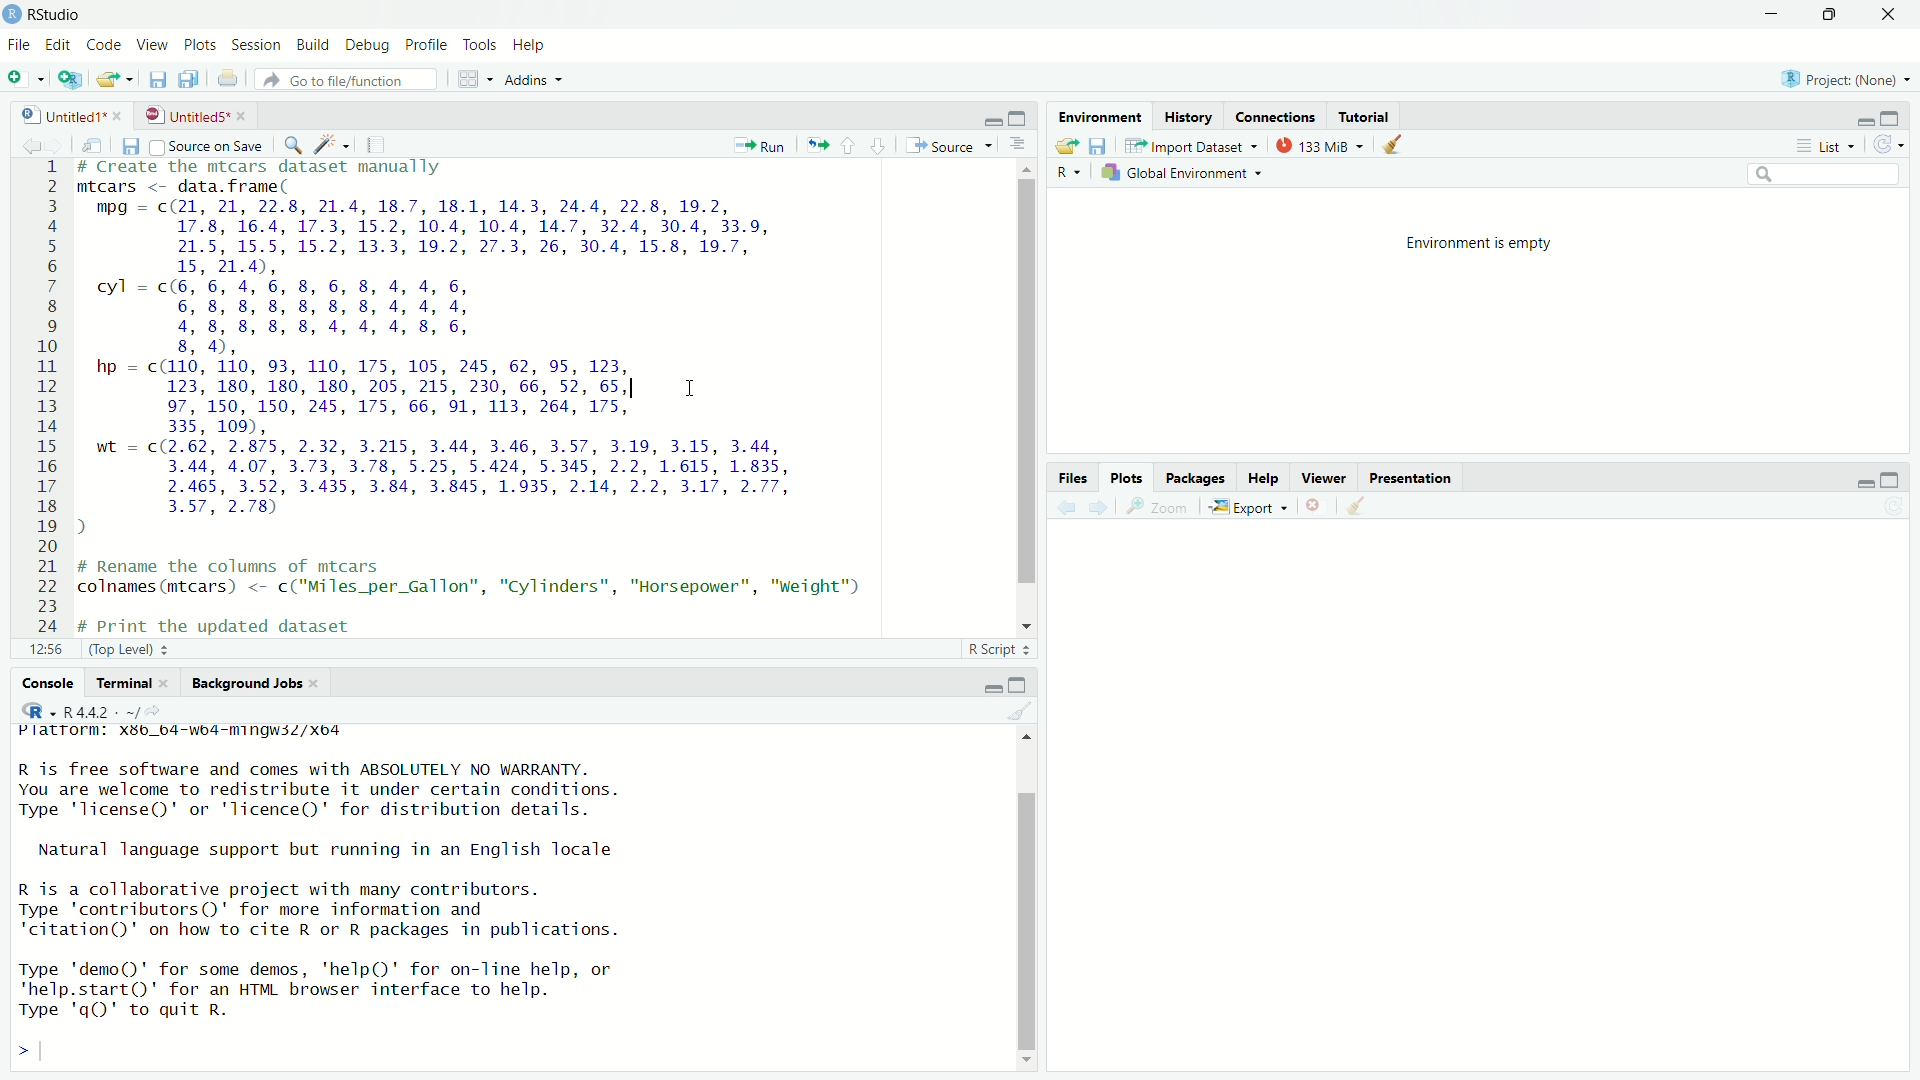  What do you see at coordinates (1893, 476) in the screenshot?
I see `maximise` at bounding box center [1893, 476].